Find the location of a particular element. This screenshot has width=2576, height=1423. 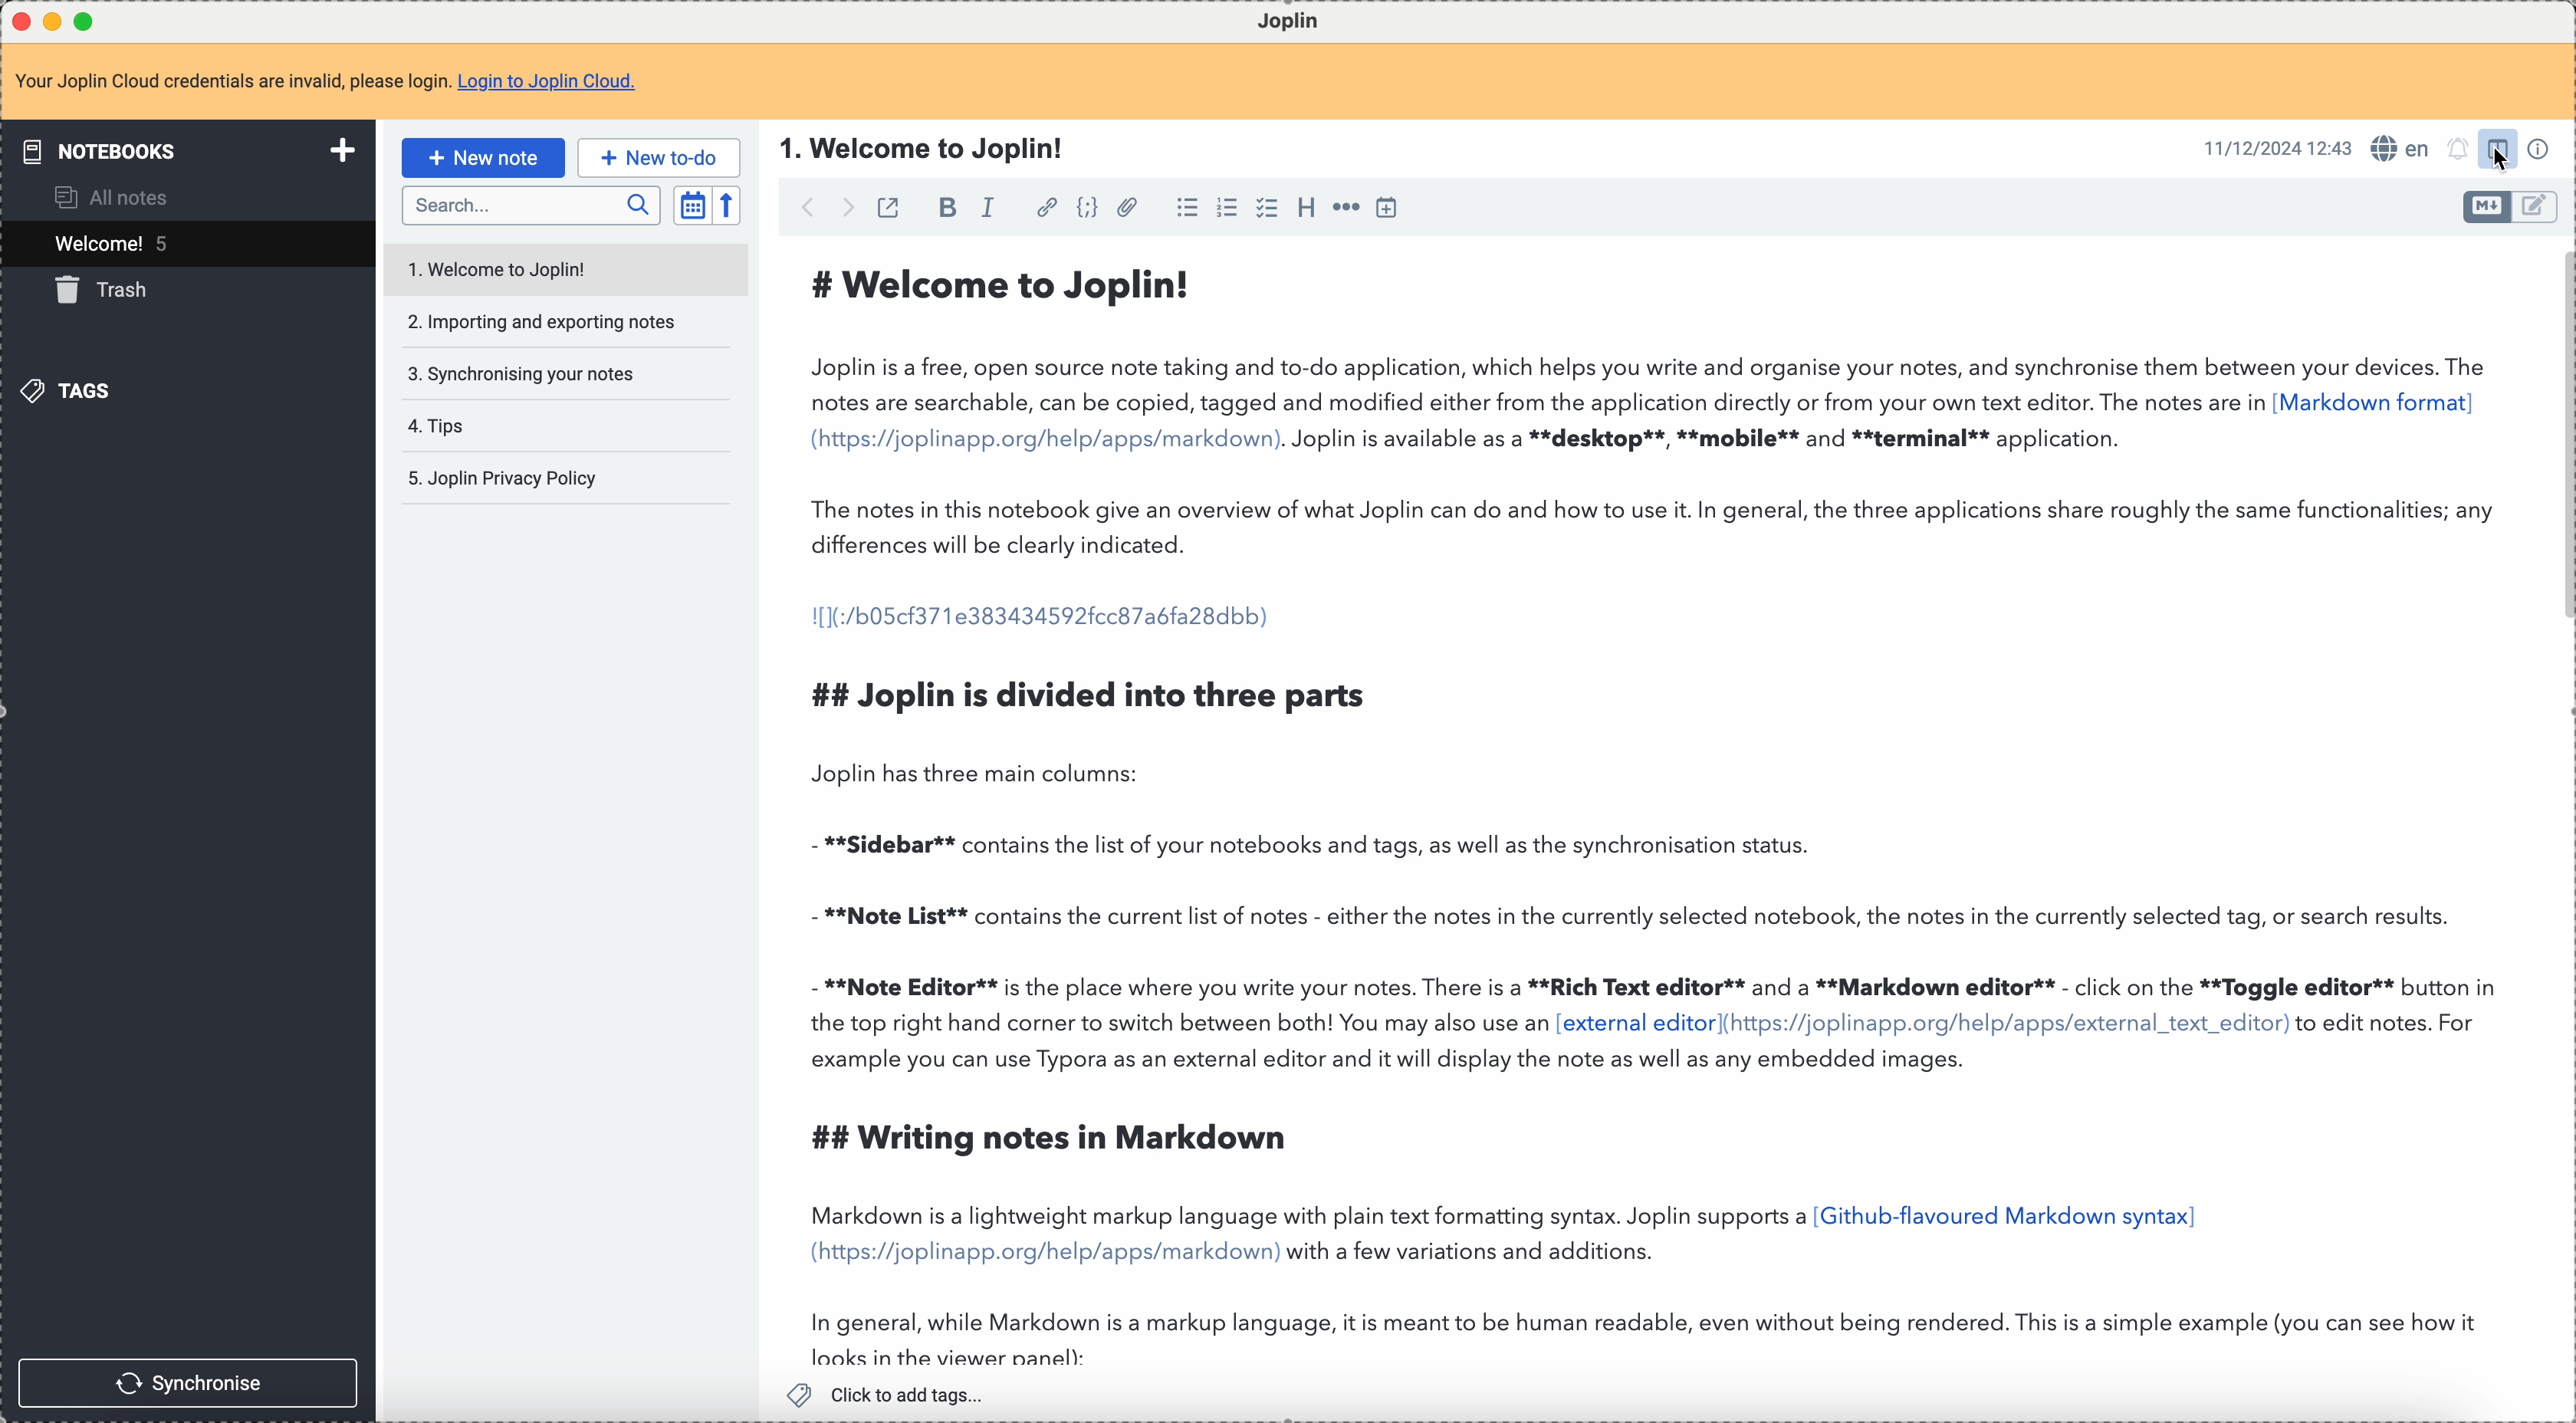

the top right hand corner to switch between both! You may also use an [external editor] is located at coordinates (1261, 1022).